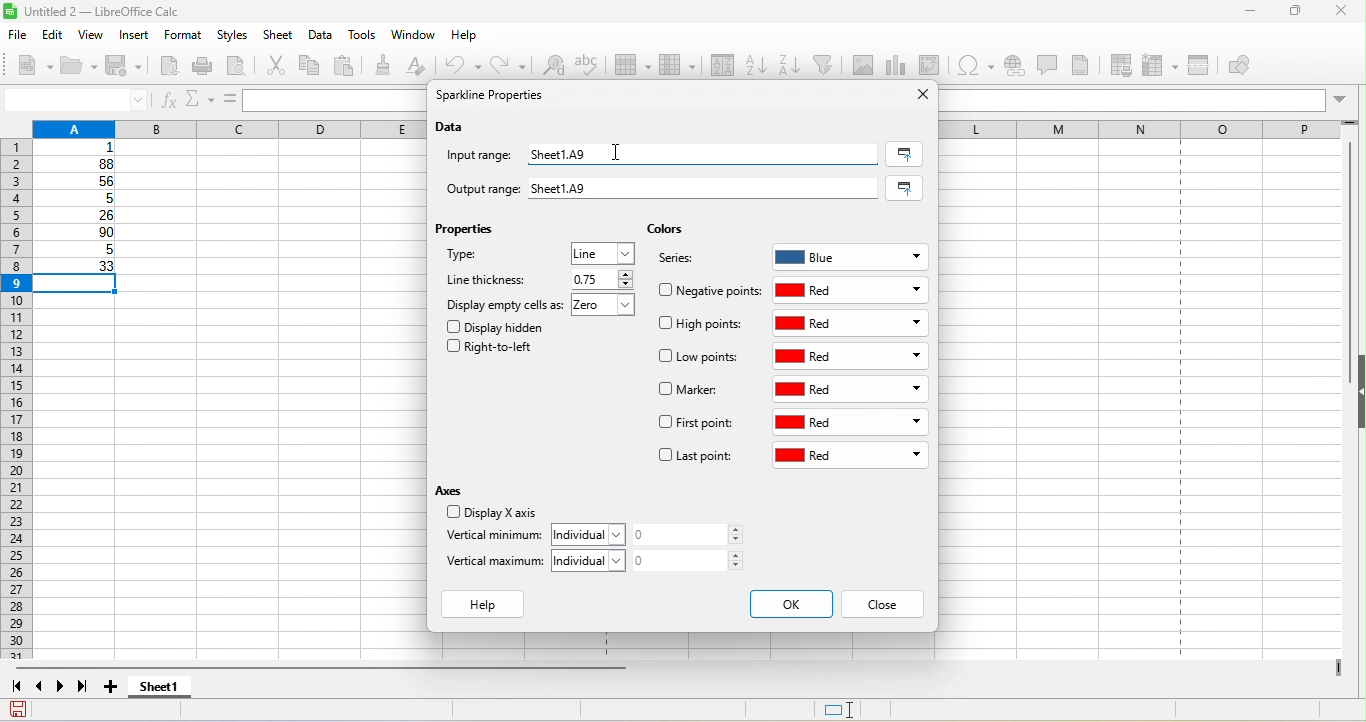 The height and width of the screenshot is (722, 1366). Describe the element at coordinates (850, 424) in the screenshot. I see `red` at that location.